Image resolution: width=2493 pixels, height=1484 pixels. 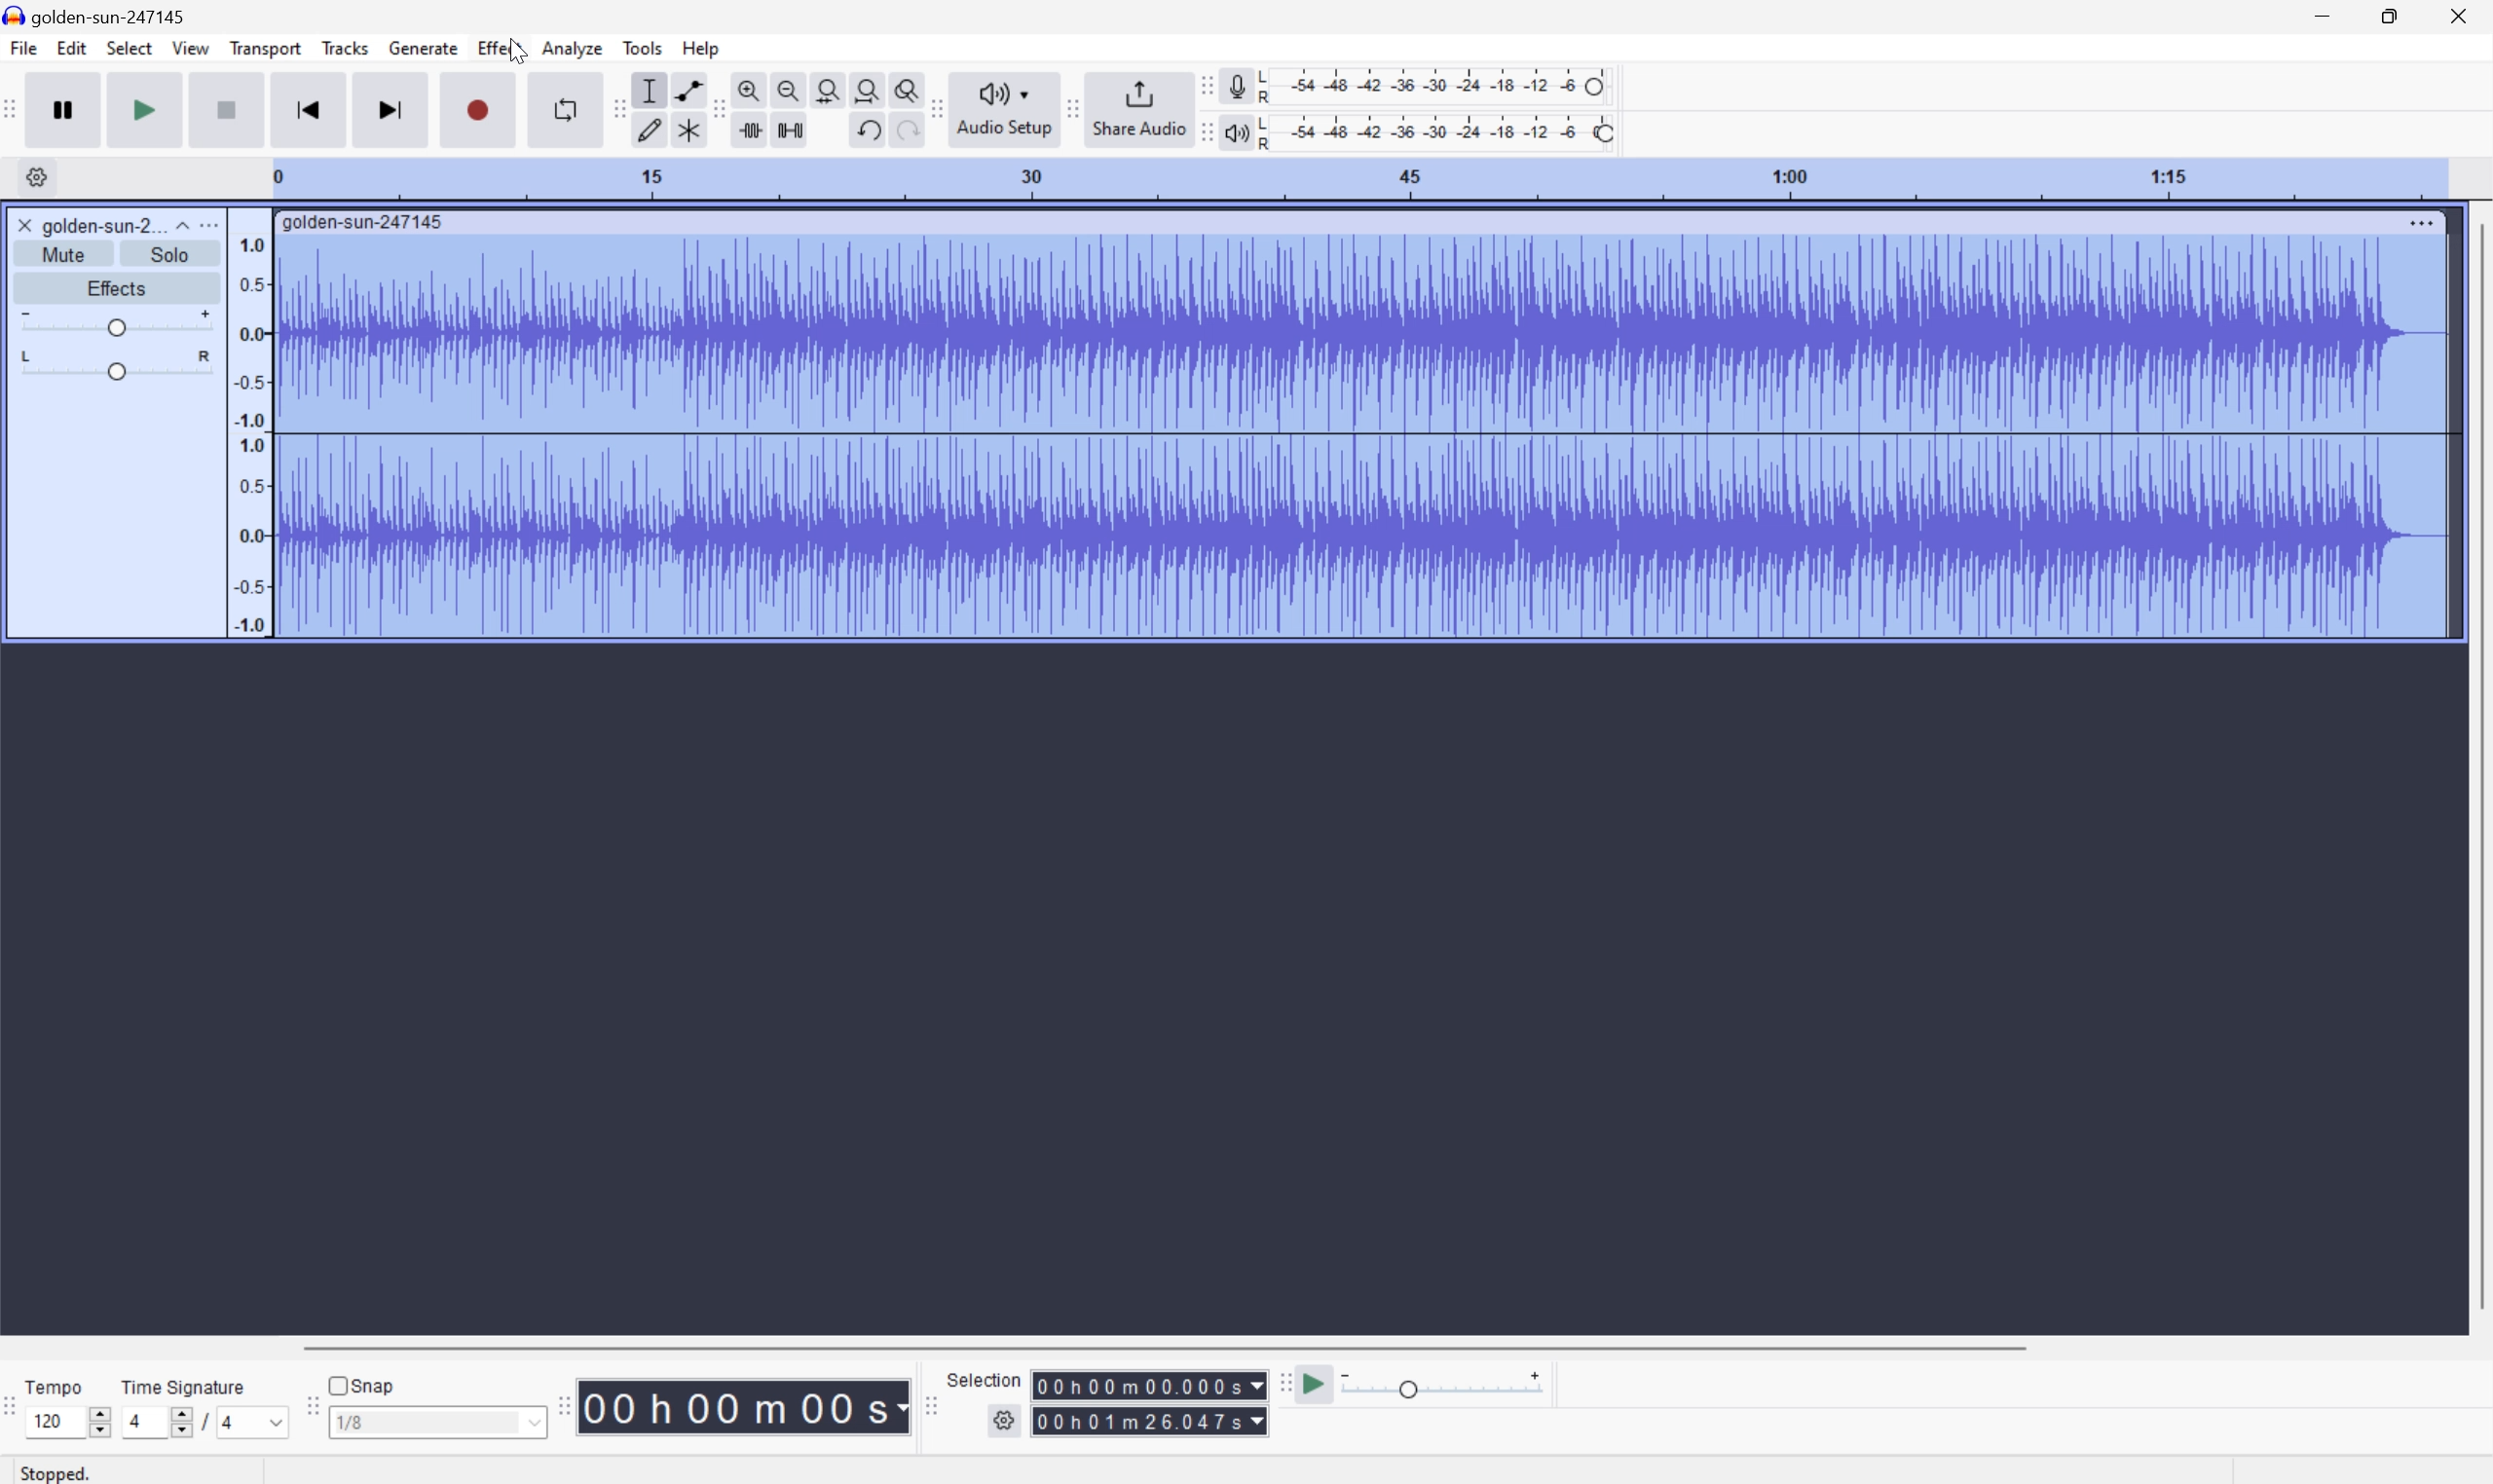 I want to click on golden-sun-2..., so click(x=115, y=224).